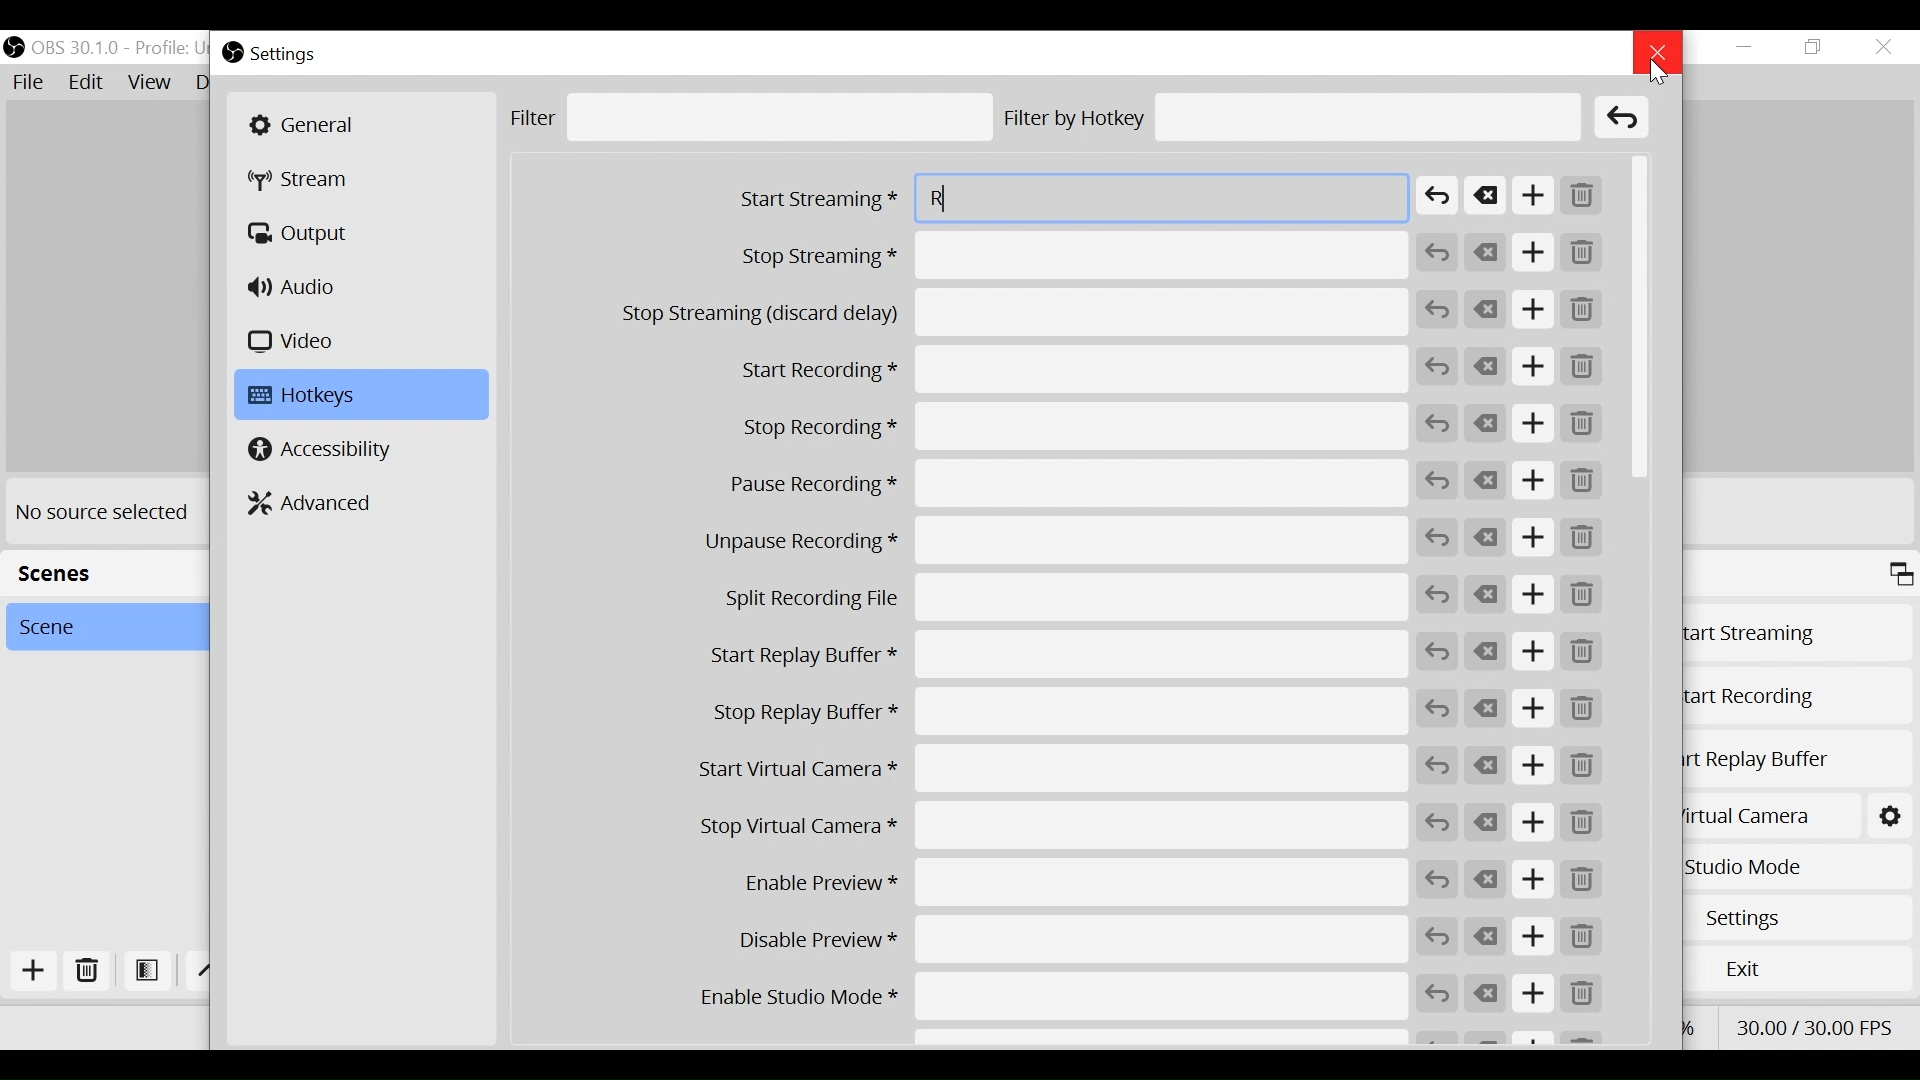 This screenshot has width=1920, height=1080. I want to click on Revert, so click(1437, 823).